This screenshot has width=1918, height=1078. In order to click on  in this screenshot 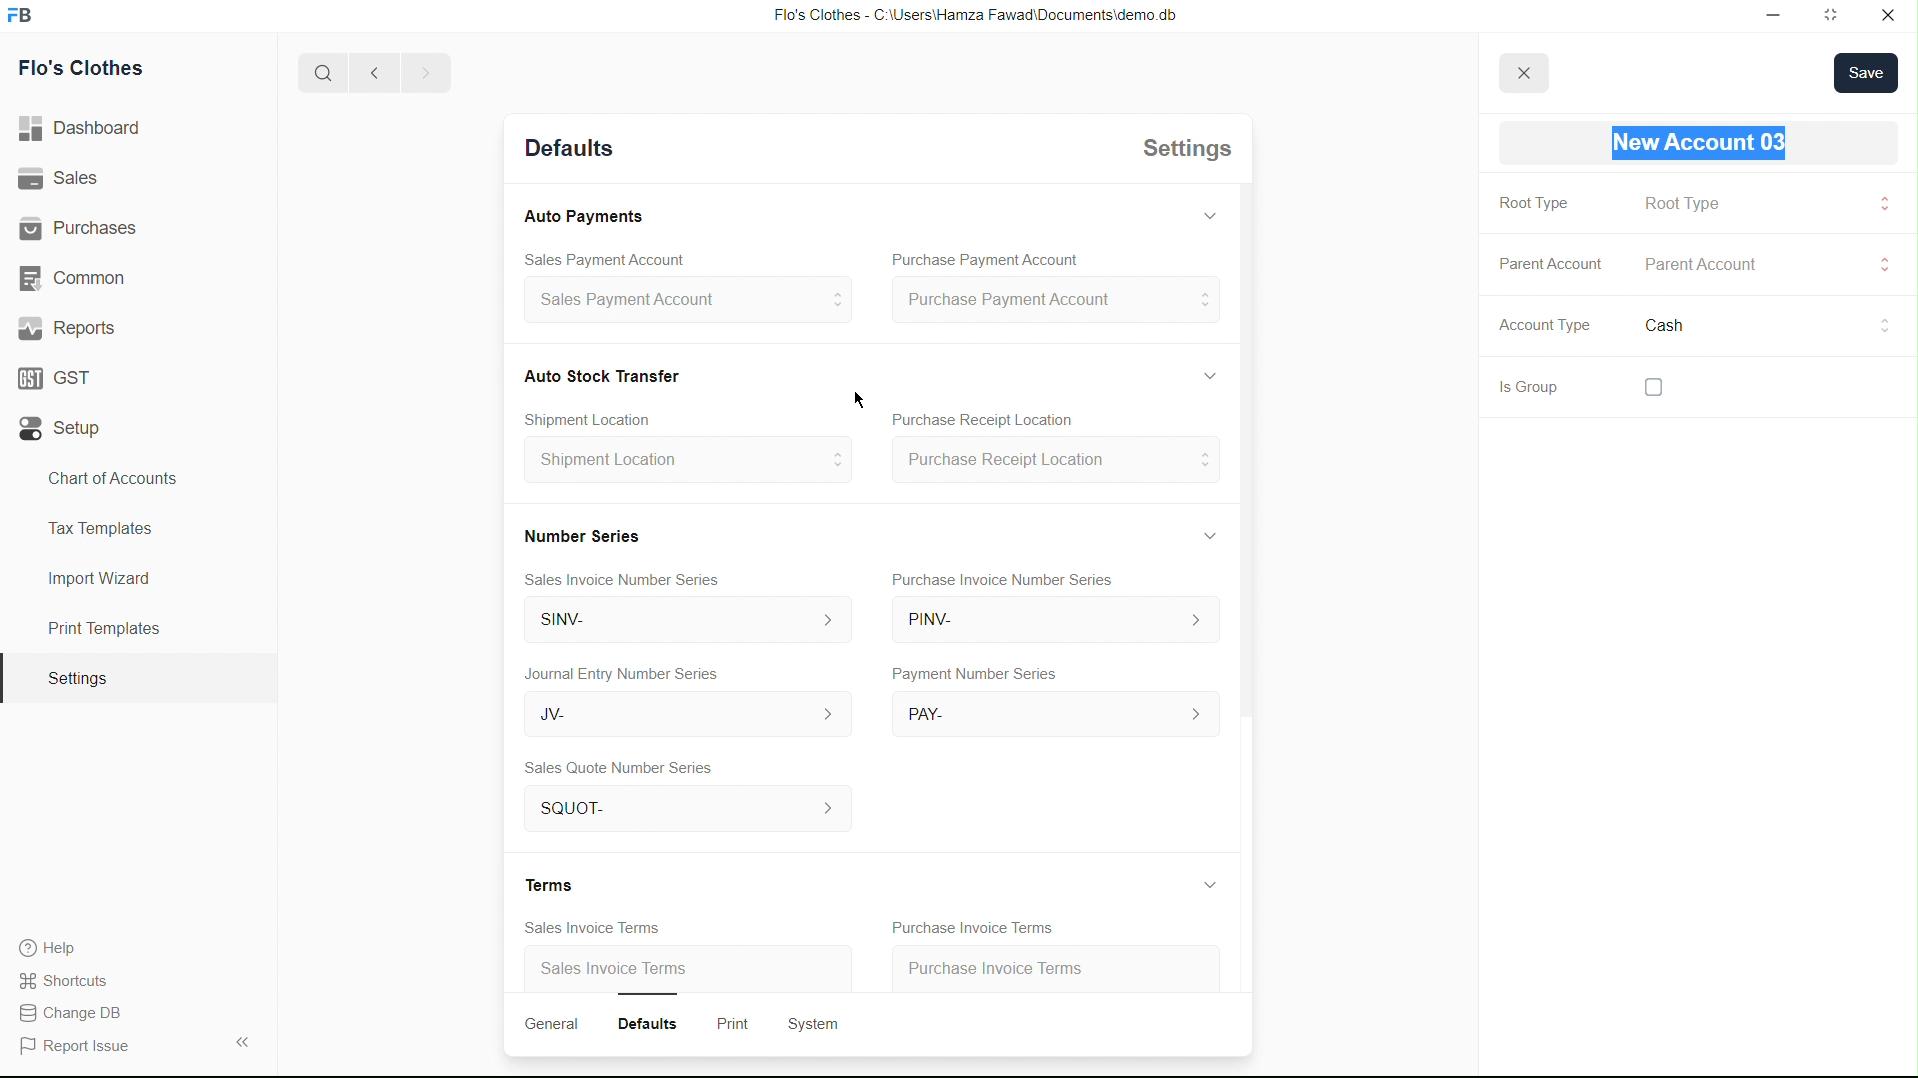, I will do `click(1881, 325)`.